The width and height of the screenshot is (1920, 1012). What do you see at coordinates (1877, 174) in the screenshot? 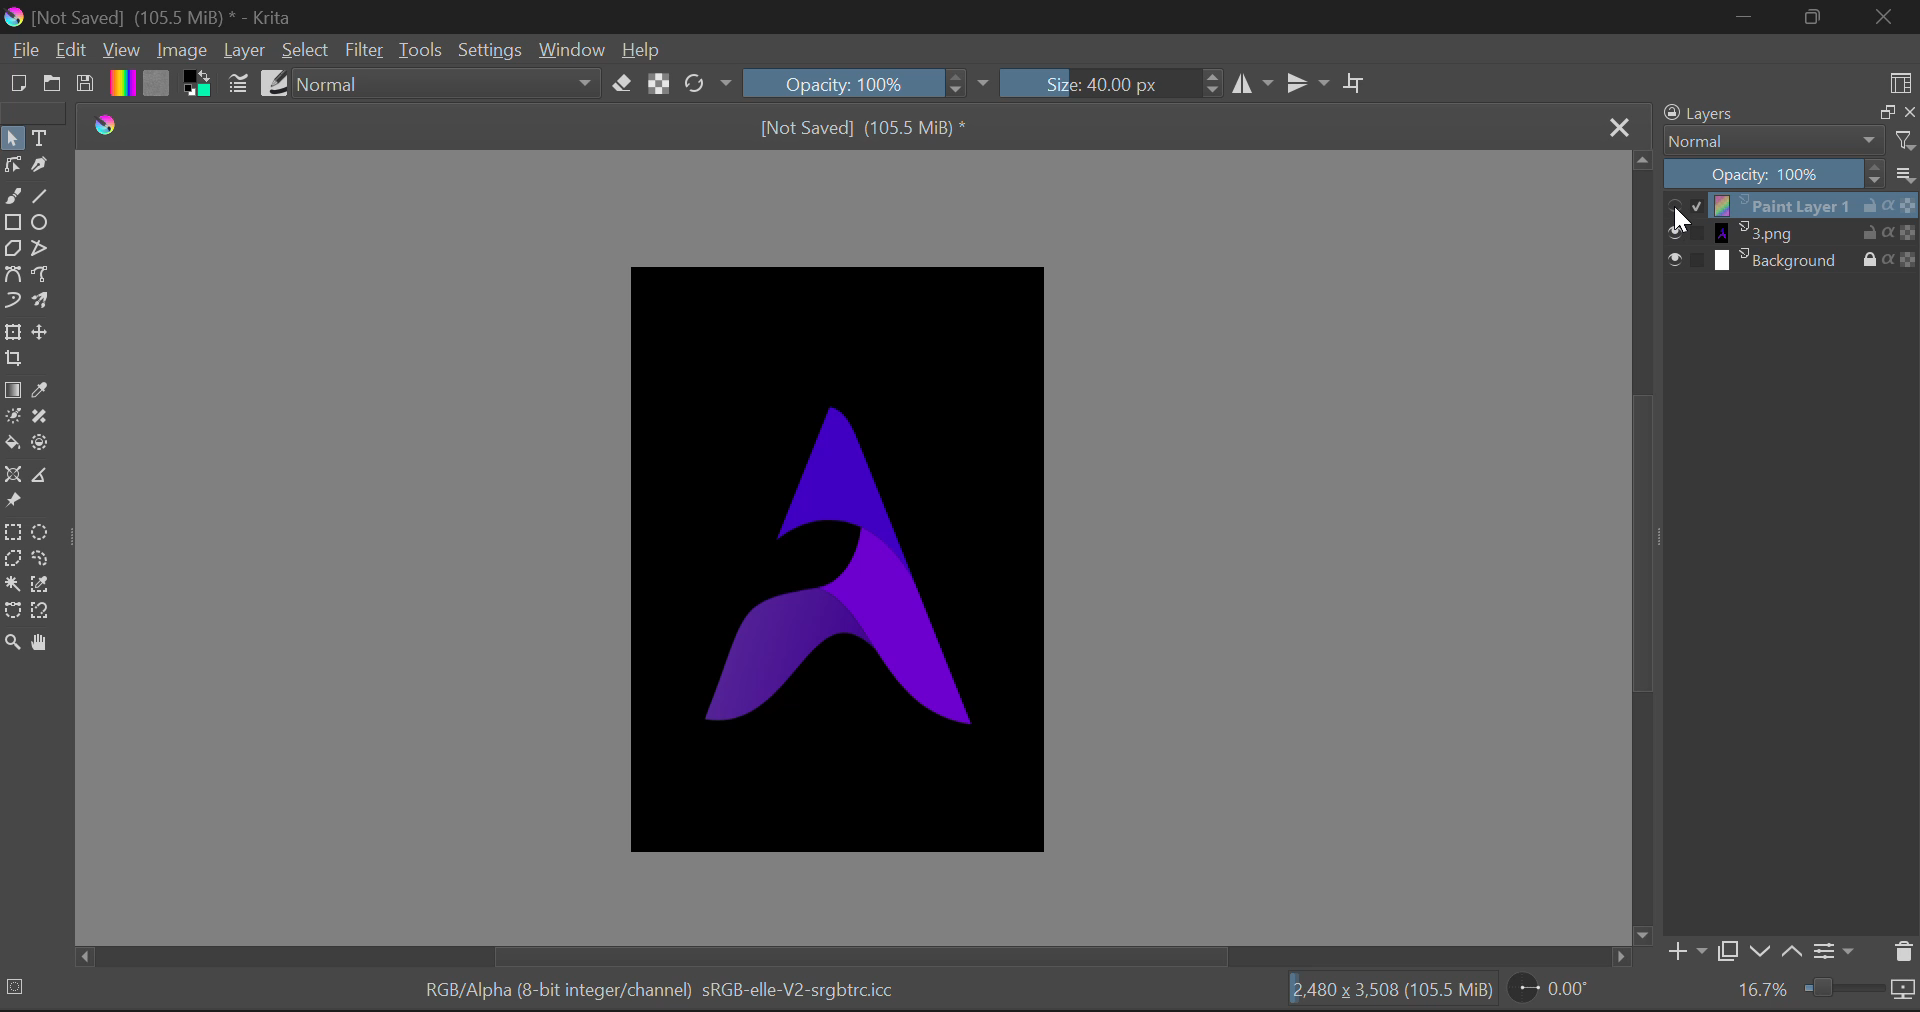
I see `Increase or decrease opacity` at bounding box center [1877, 174].